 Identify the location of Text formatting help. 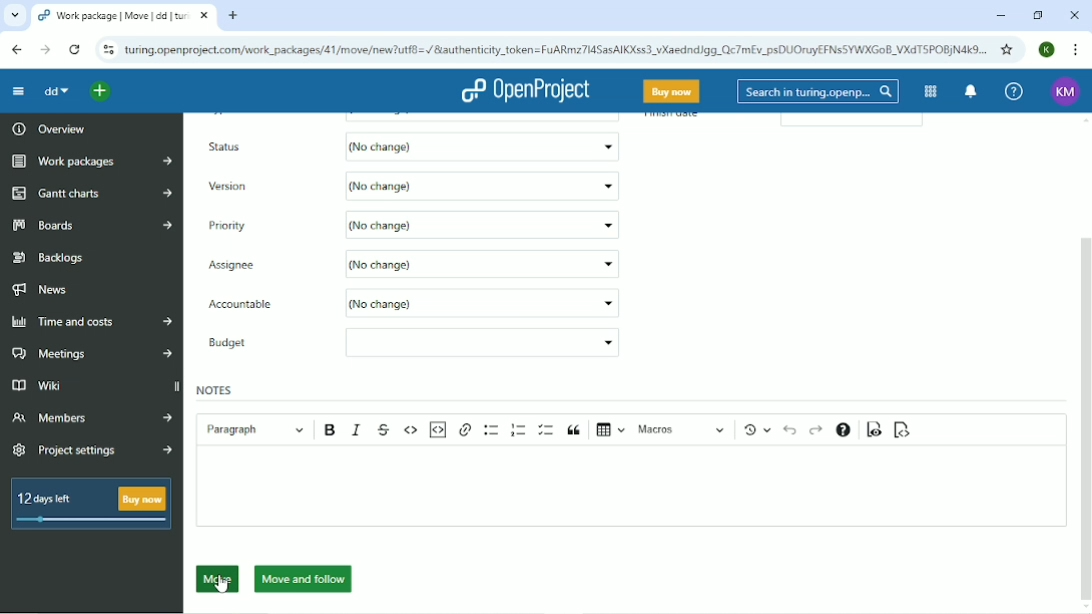
(845, 427).